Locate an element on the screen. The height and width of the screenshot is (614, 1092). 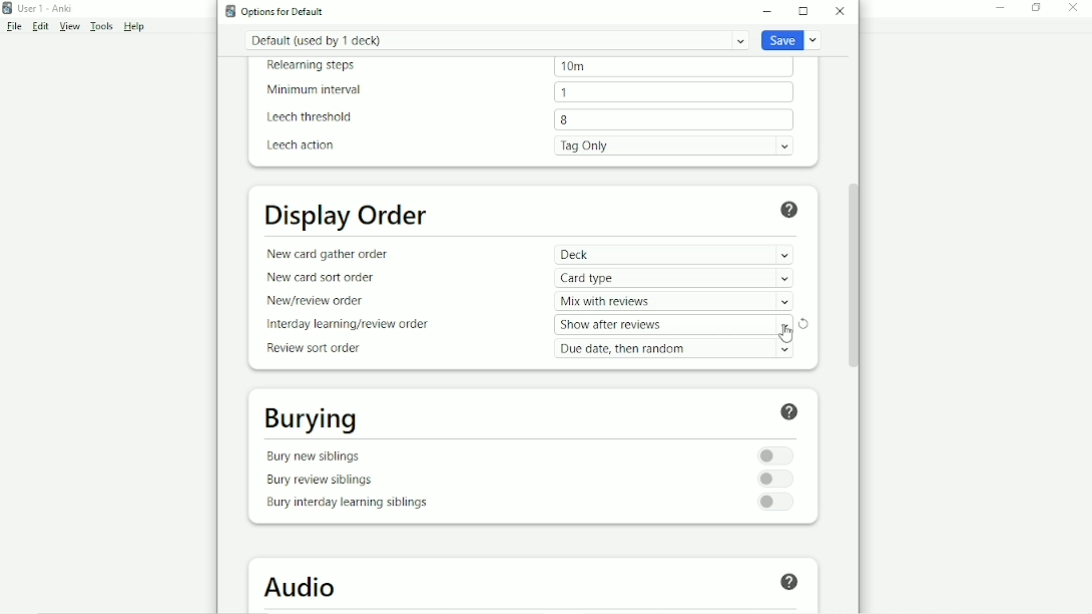
Save is located at coordinates (793, 39).